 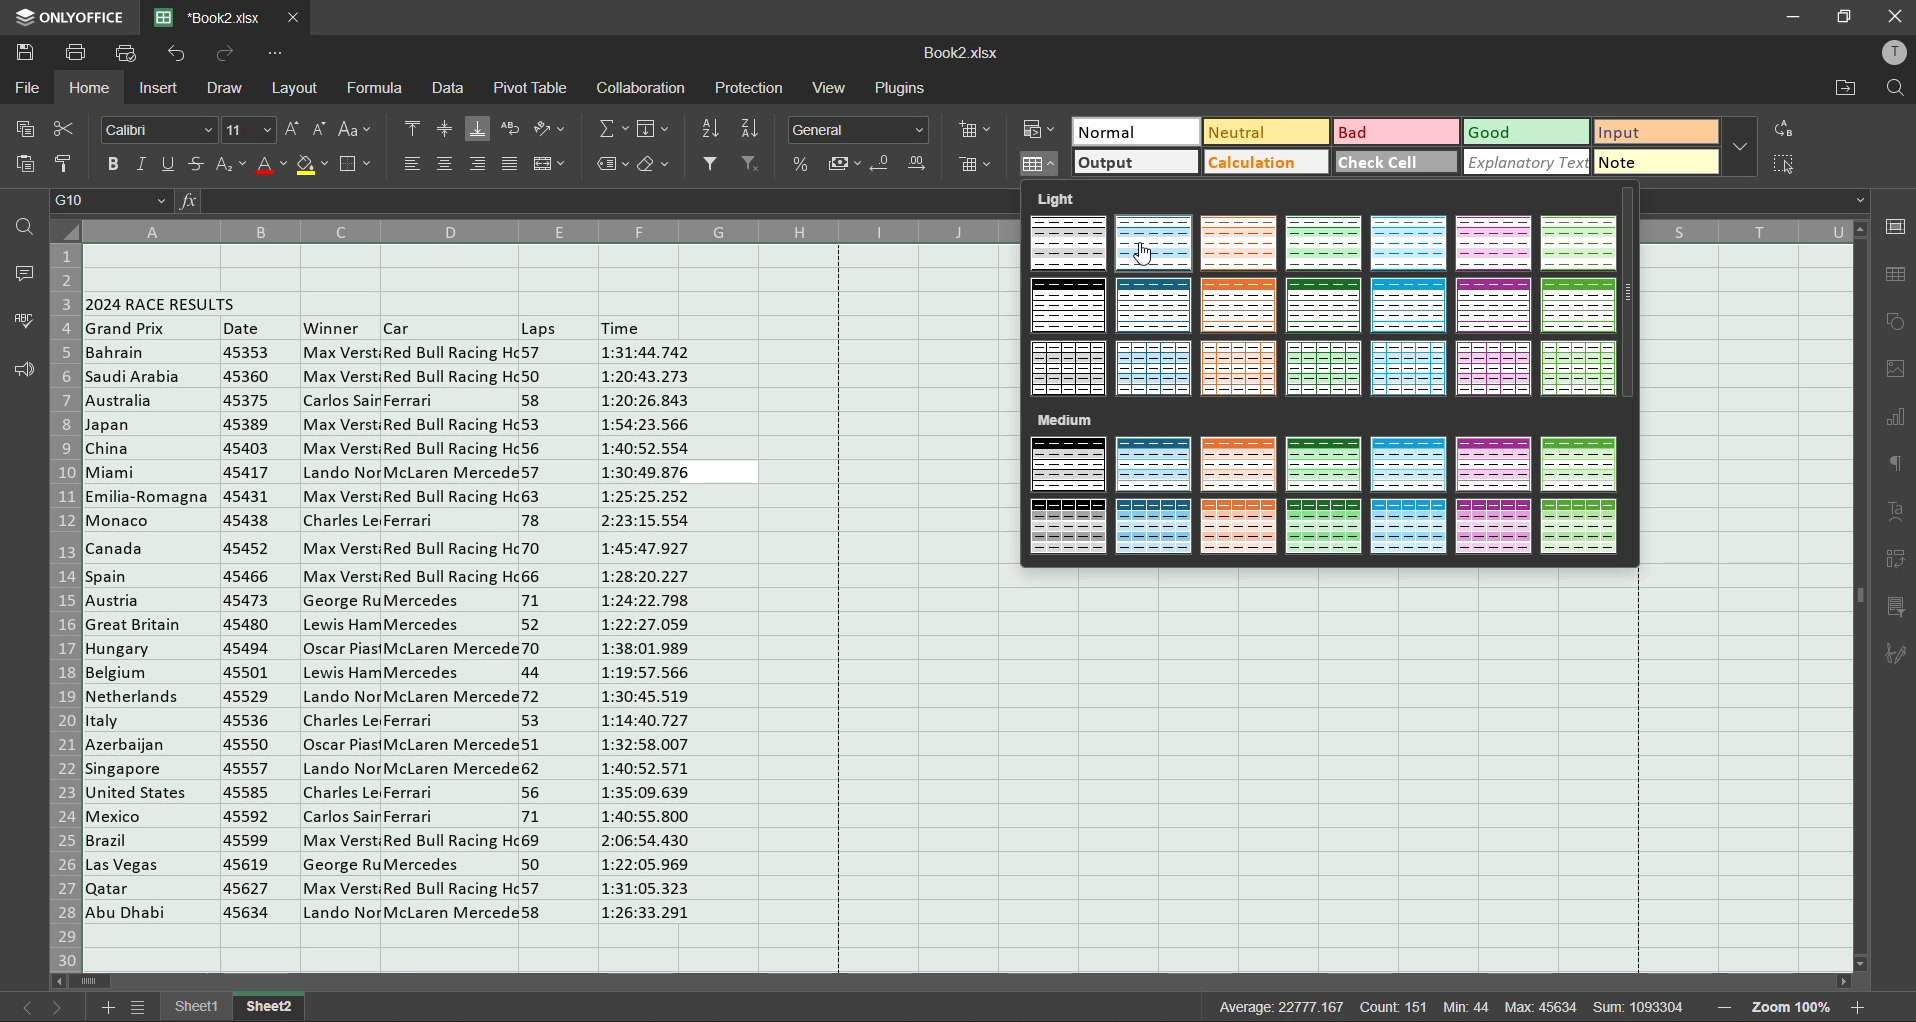 I want to click on table style light 6, so click(x=1496, y=244).